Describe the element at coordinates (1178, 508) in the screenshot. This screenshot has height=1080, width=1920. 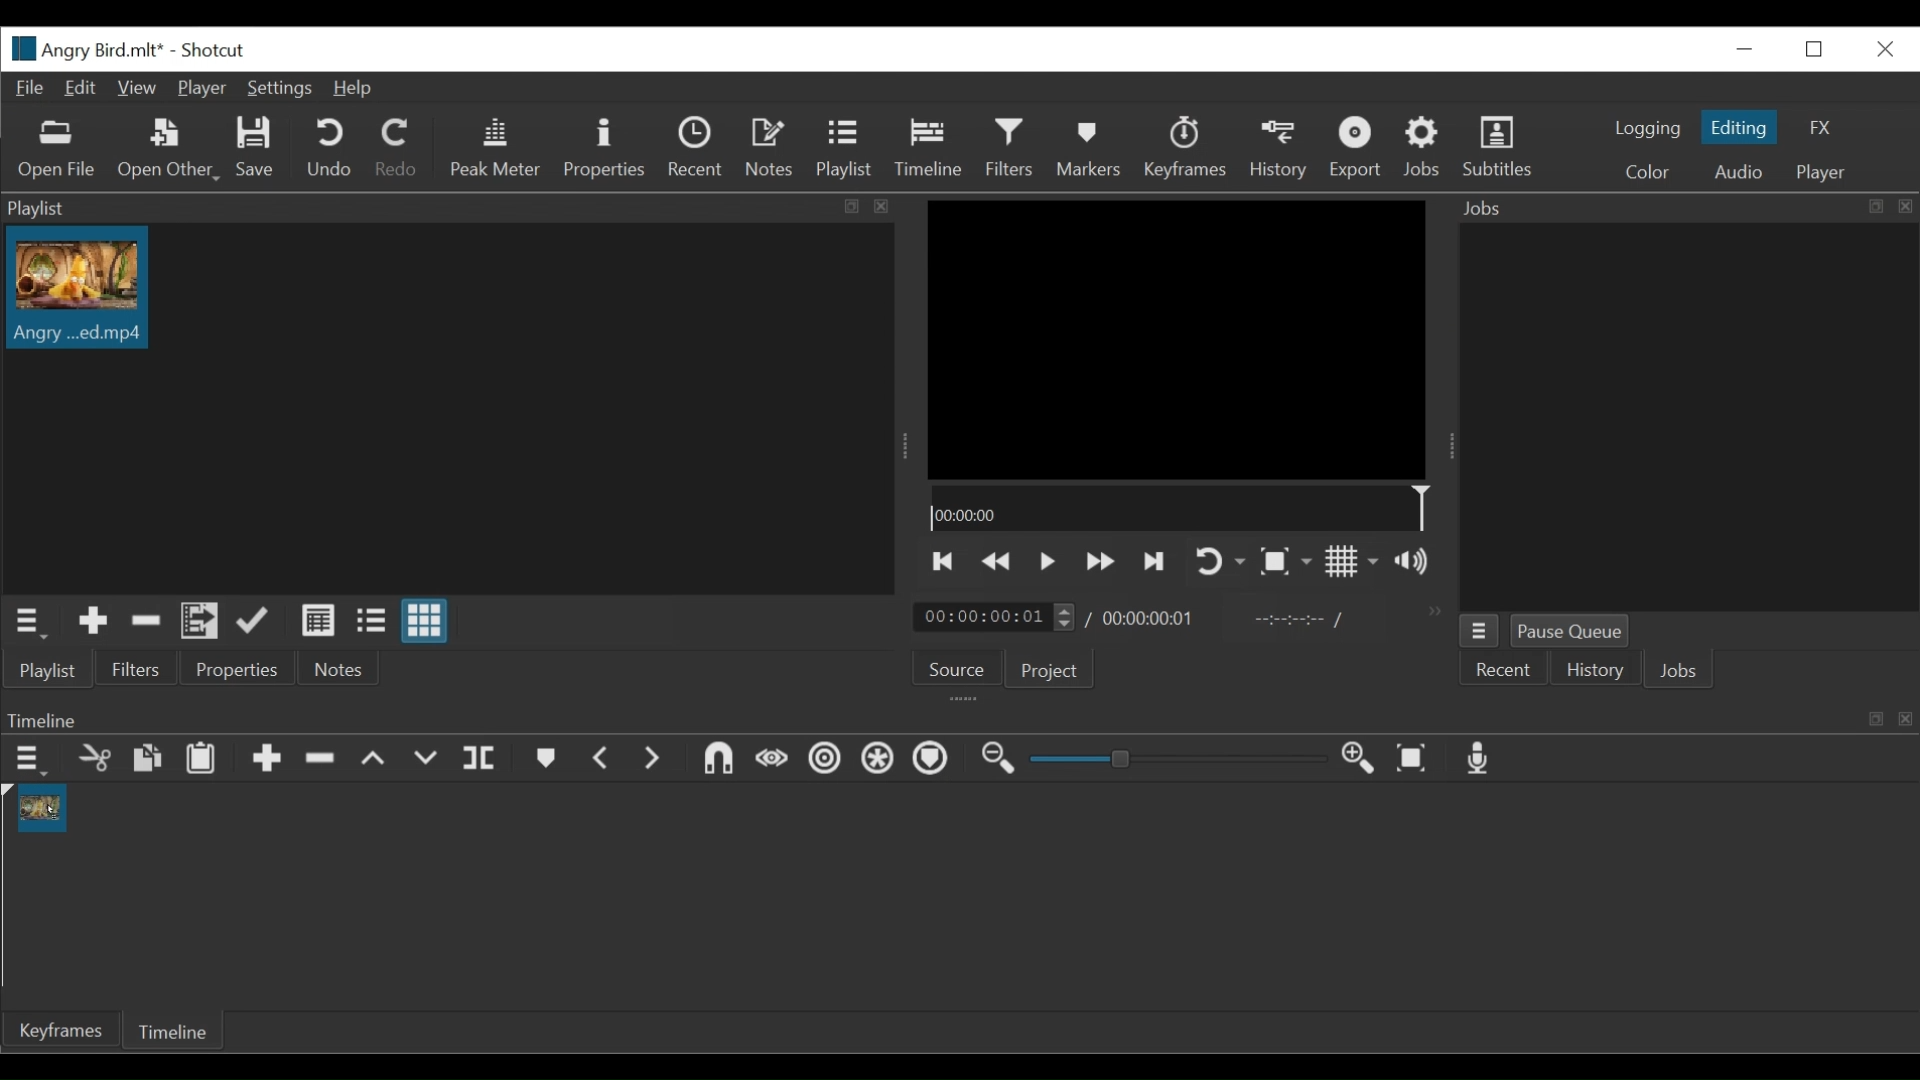
I see `Timeline` at that location.